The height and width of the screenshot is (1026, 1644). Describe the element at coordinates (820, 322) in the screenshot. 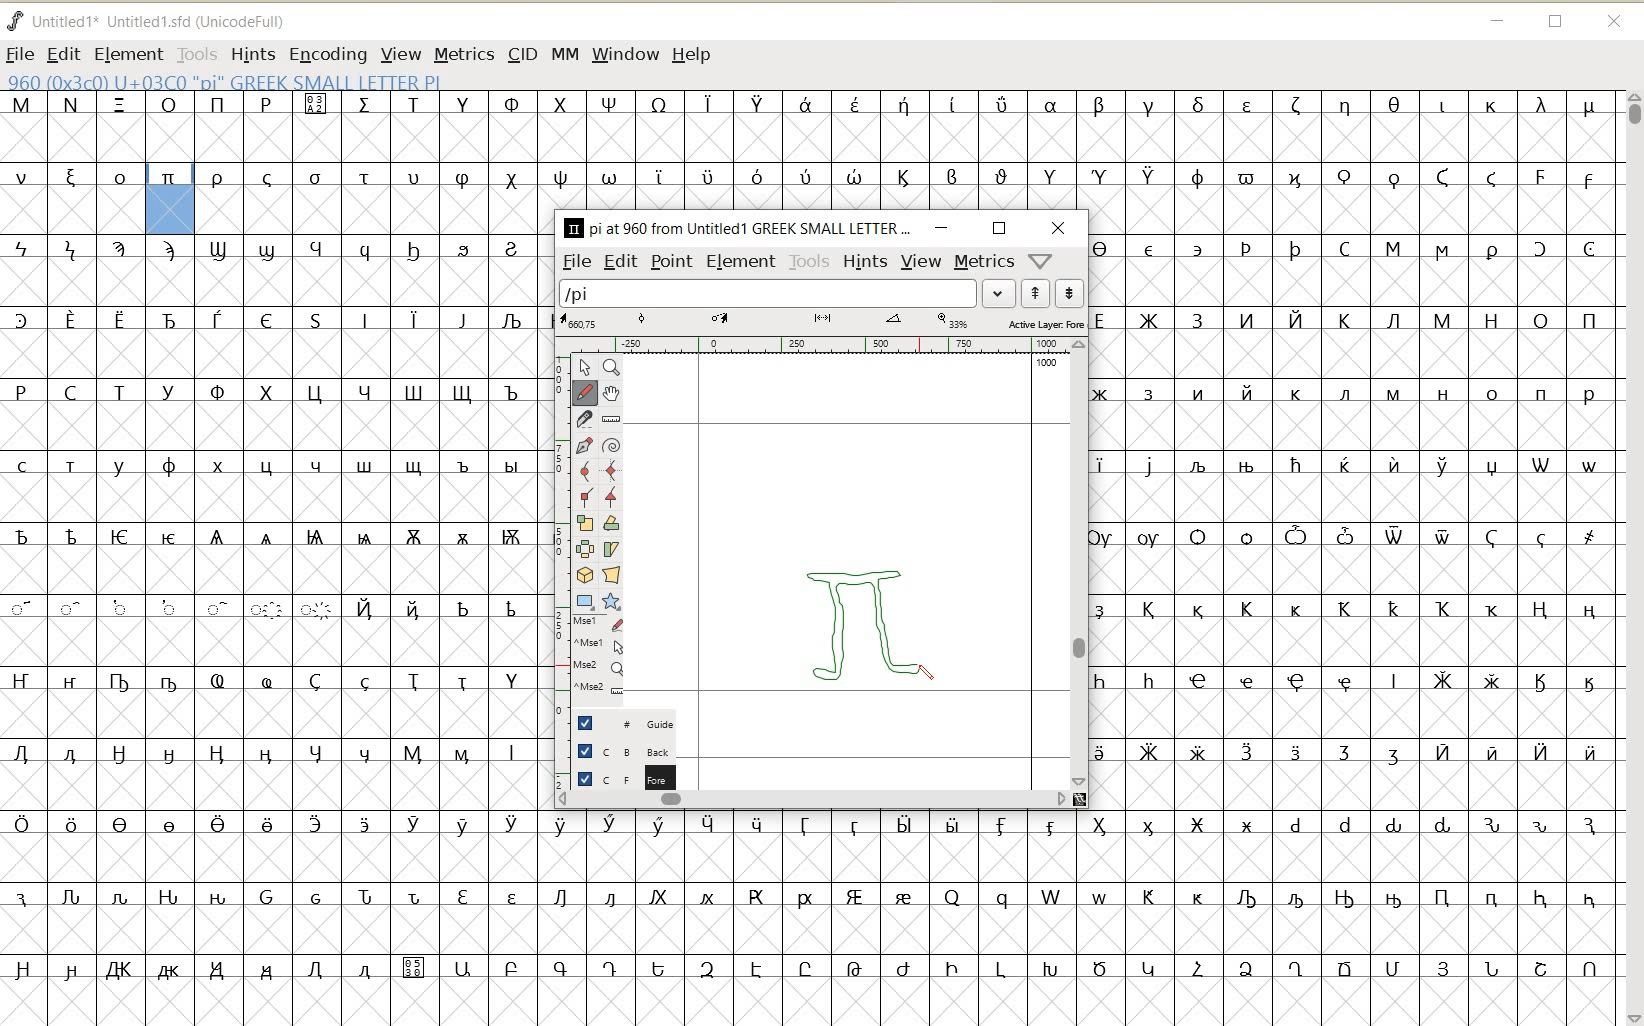

I see `ACTIVE LAYER` at that location.